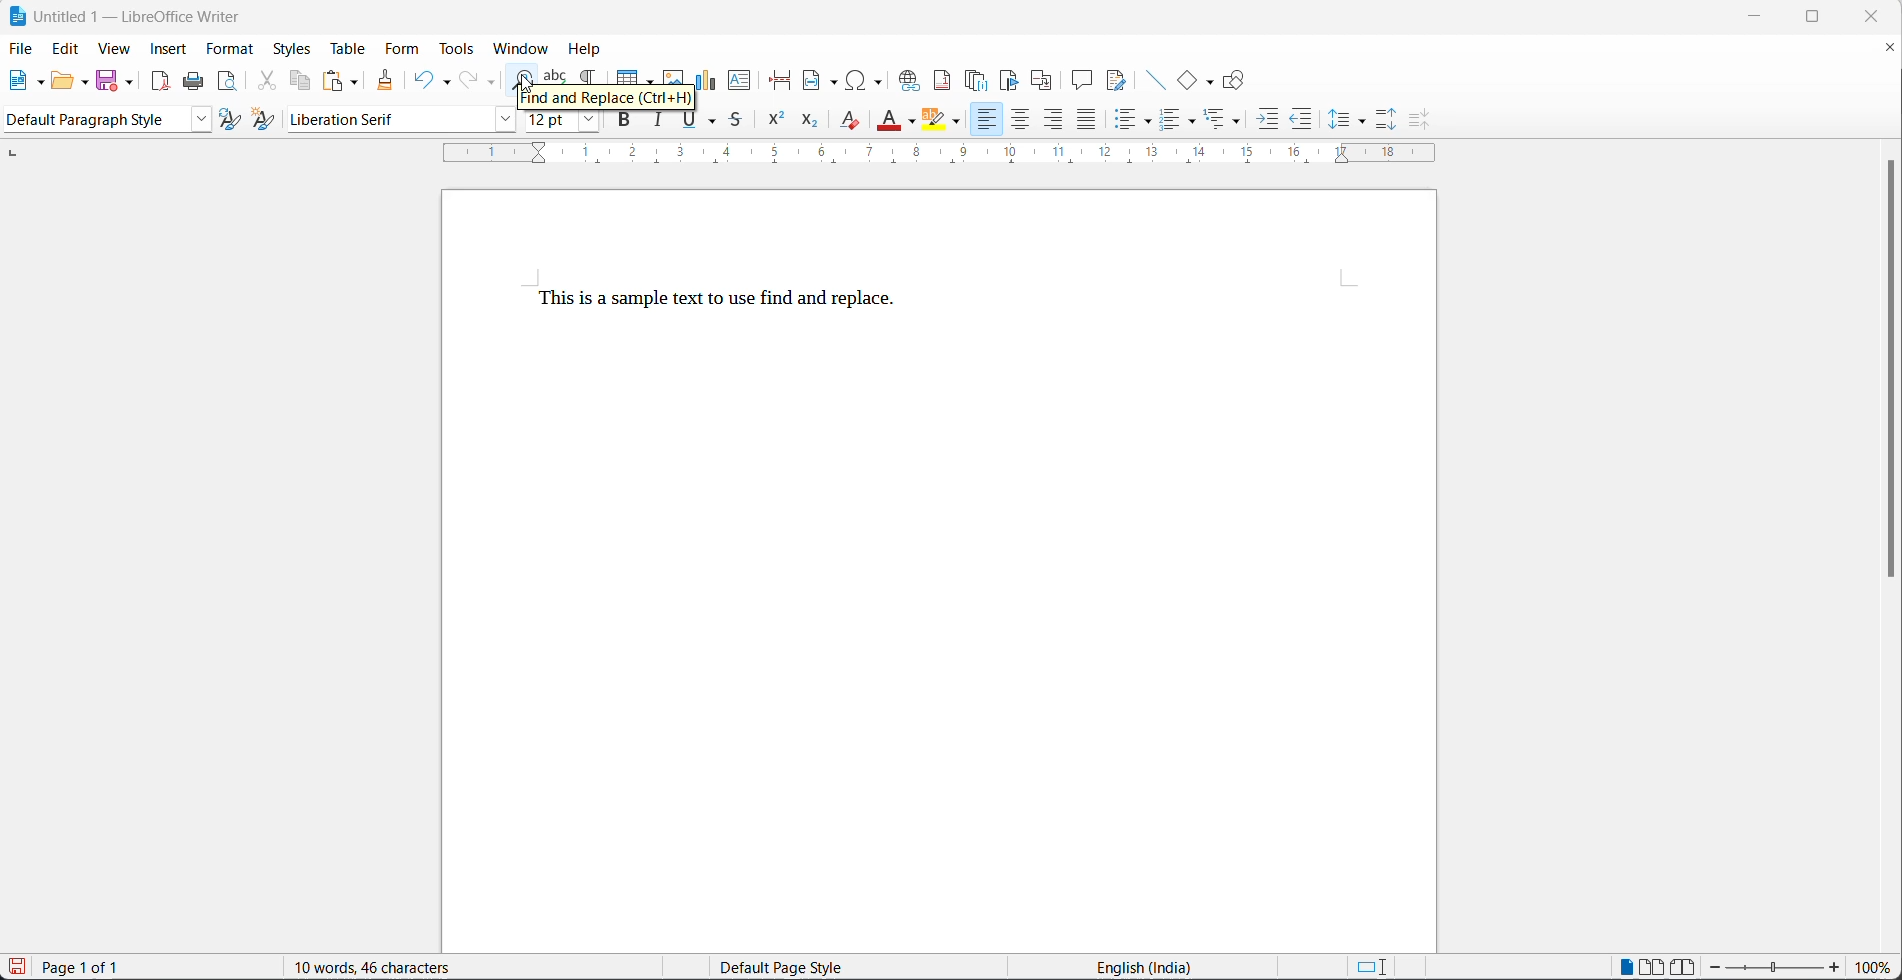  What do you see at coordinates (22, 47) in the screenshot?
I see `file` at bounding box center [22, 47].